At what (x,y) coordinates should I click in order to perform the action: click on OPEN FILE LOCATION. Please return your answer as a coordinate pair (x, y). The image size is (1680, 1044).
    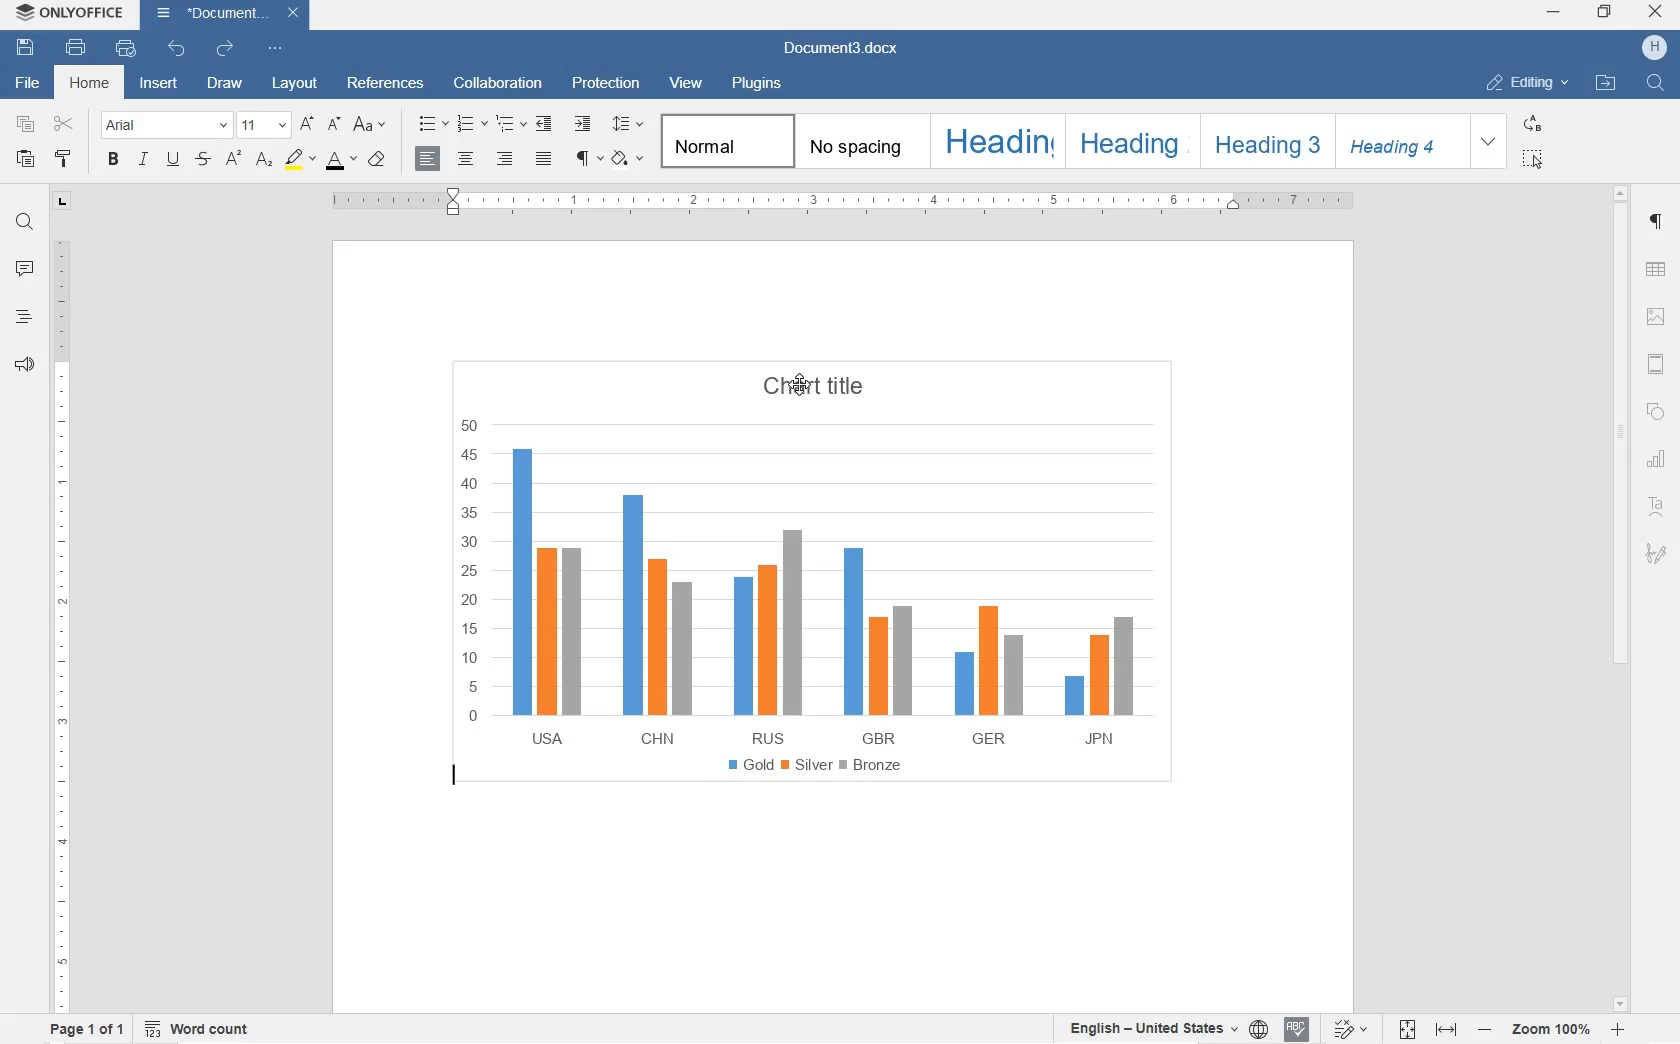
    Looking at the image, I should click on (1607, 82).